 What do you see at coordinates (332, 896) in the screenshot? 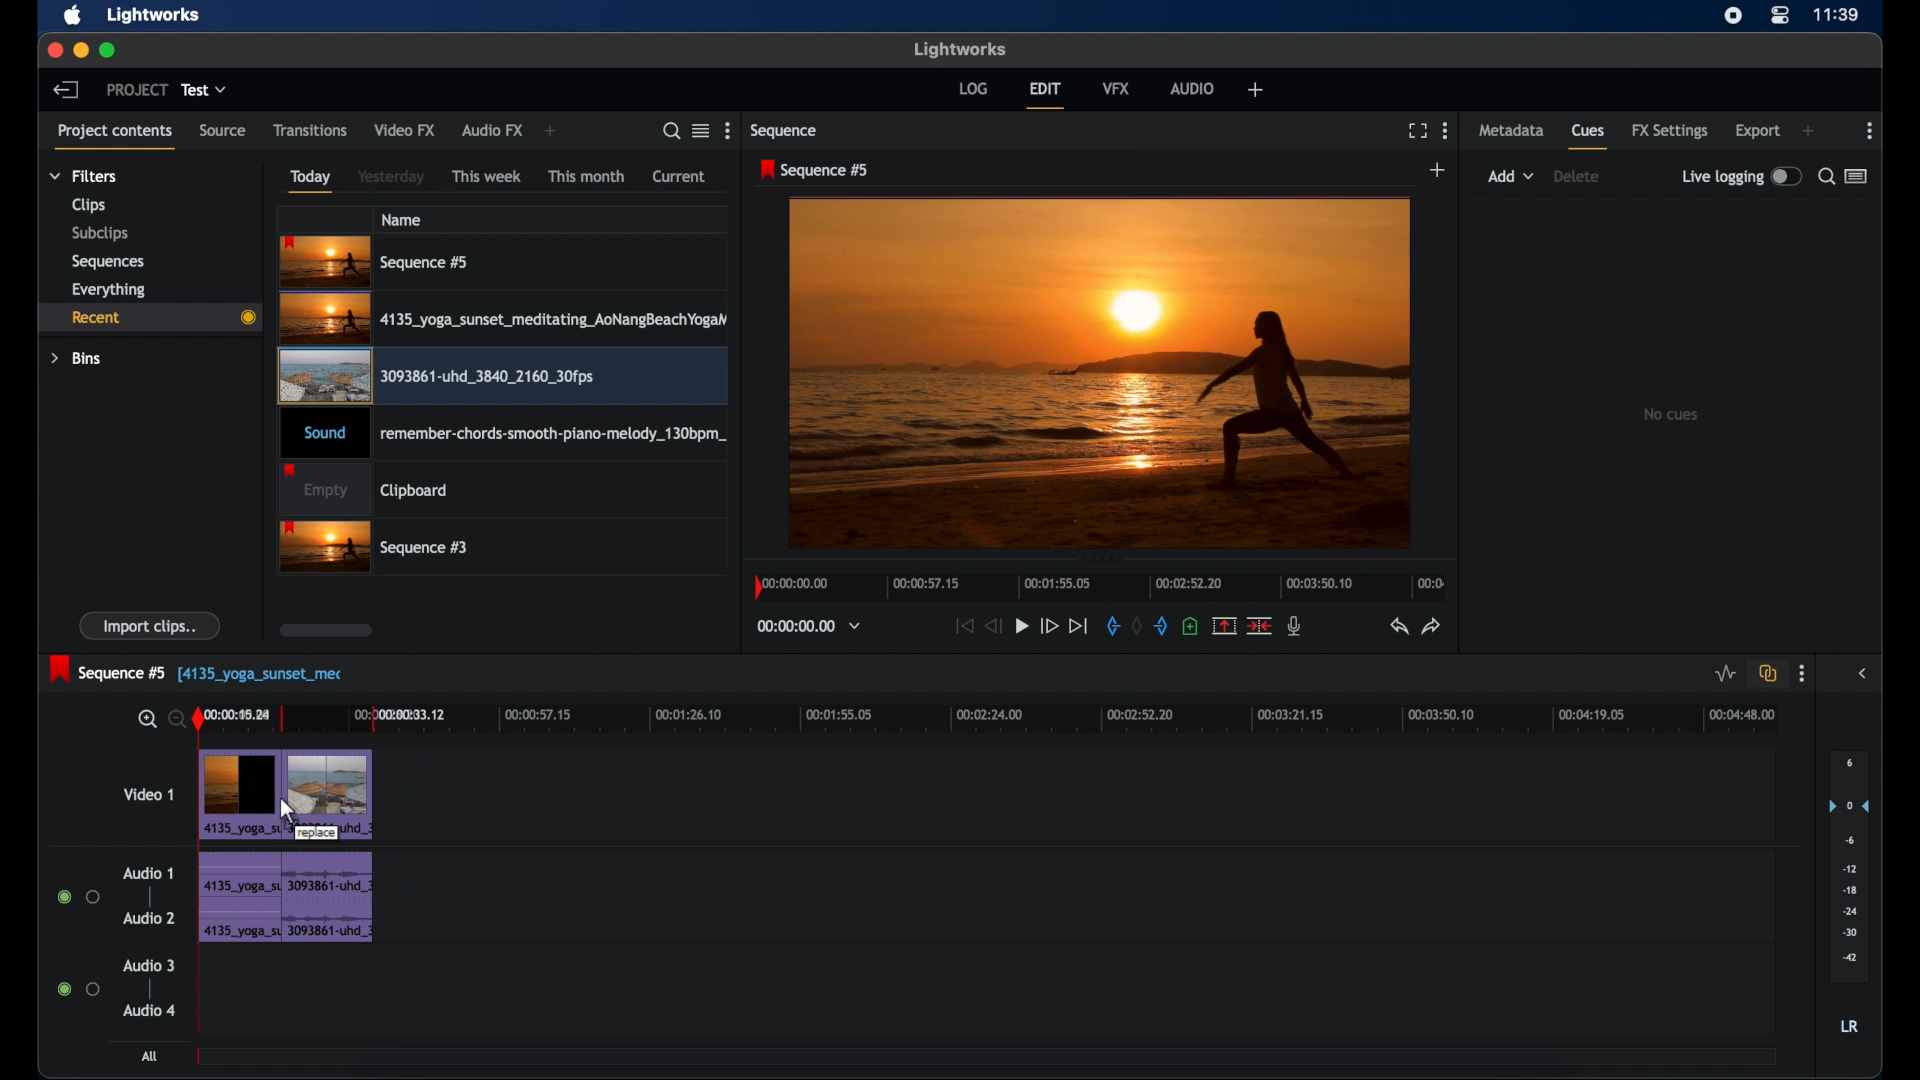
I see `audio clip` at bounding box center [332, 896].